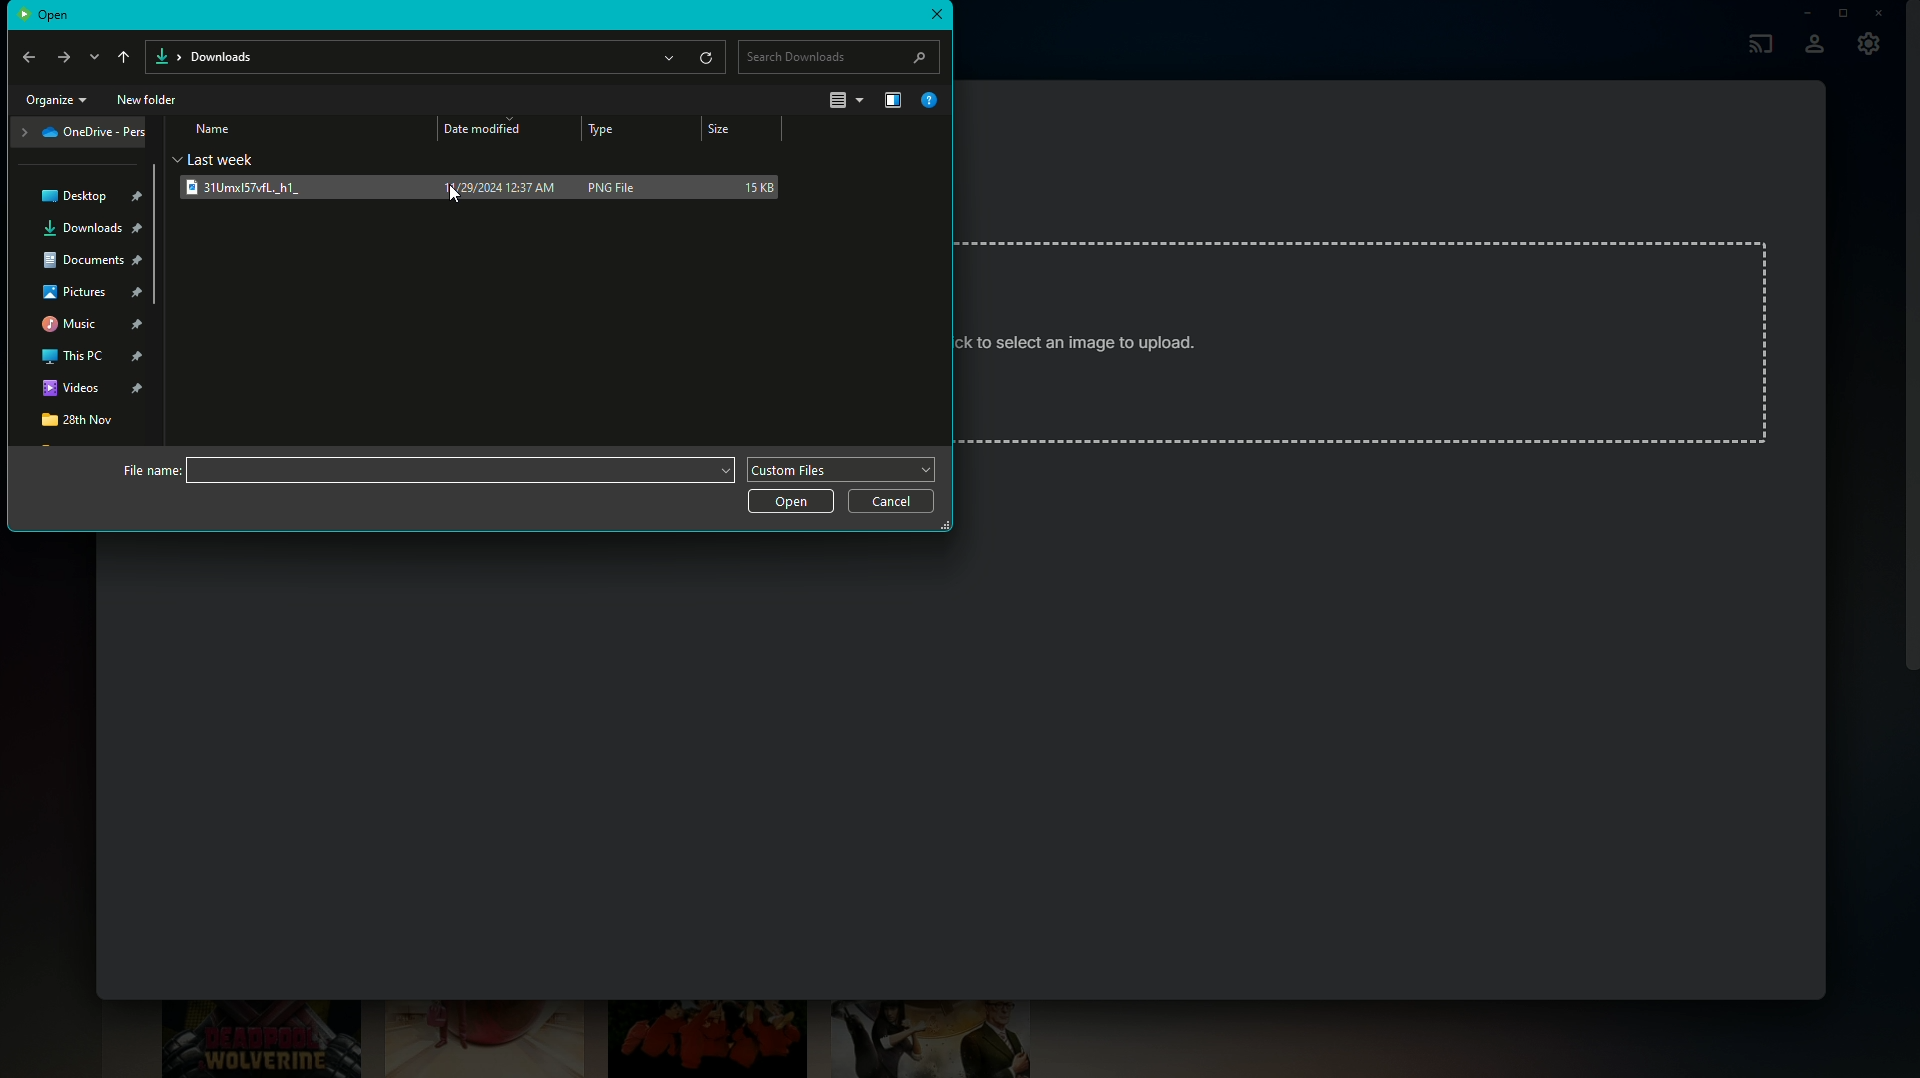 The height and width of the screenshot is (1078, 1920). Describe the element at coordinates (740, 130) in the screenshot. I see `Sixe` at that location.